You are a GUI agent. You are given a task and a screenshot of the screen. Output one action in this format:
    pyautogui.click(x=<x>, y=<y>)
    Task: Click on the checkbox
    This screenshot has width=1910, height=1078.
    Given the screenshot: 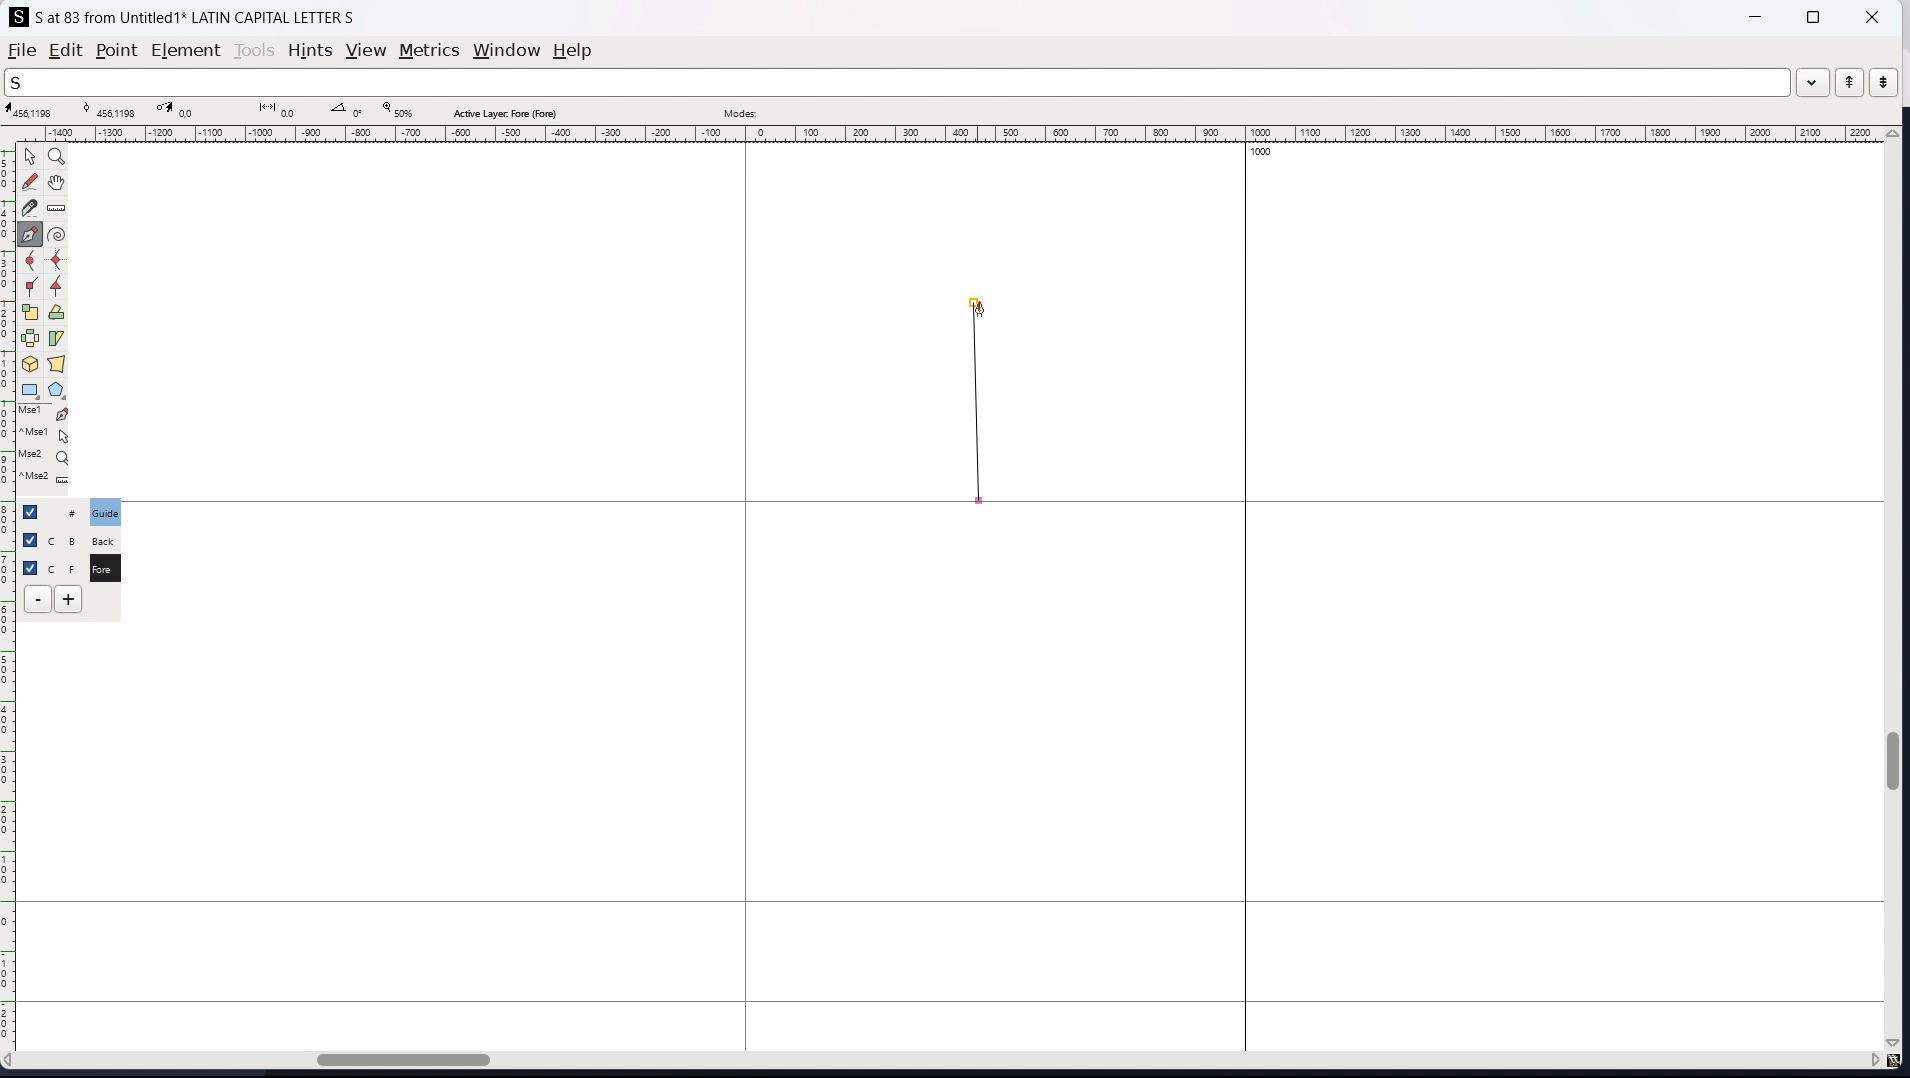 What is the action you would take?
    pyautogui.click(x=29, y=538)
    